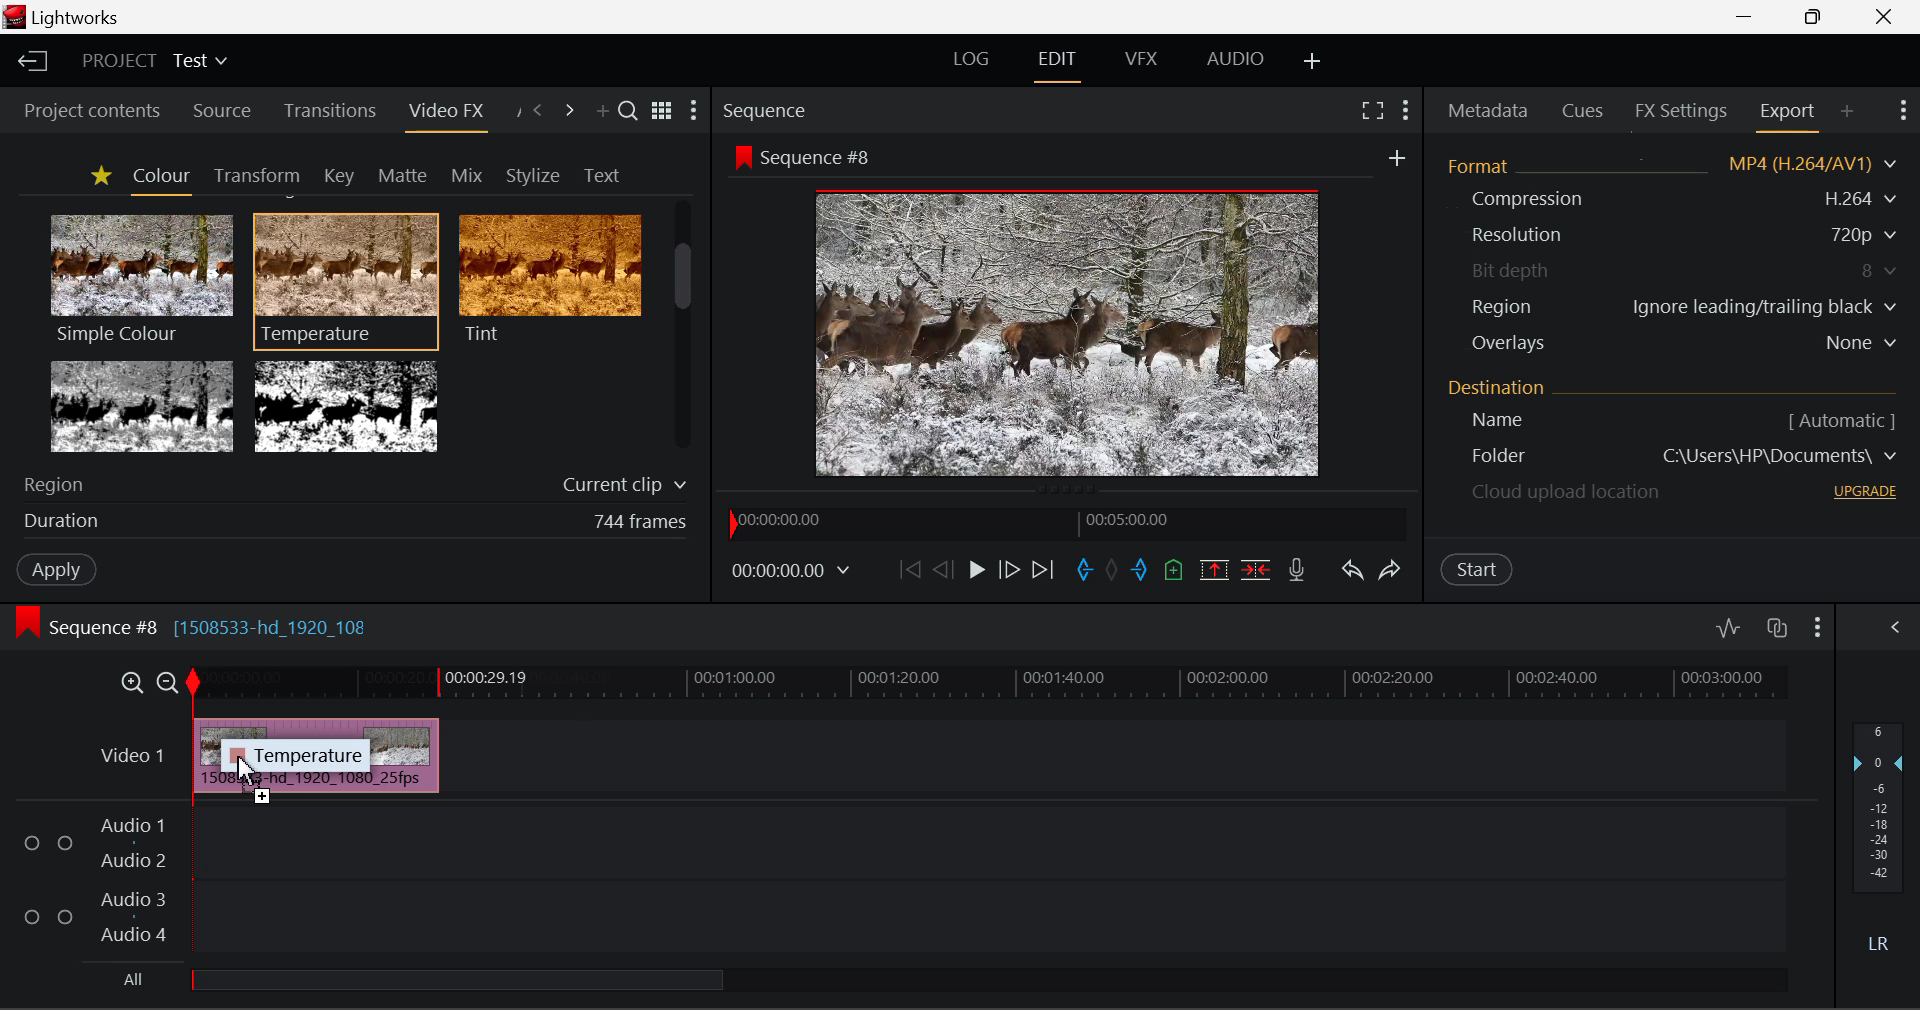  I want to click on Remove marked section, so click(1212, 570).